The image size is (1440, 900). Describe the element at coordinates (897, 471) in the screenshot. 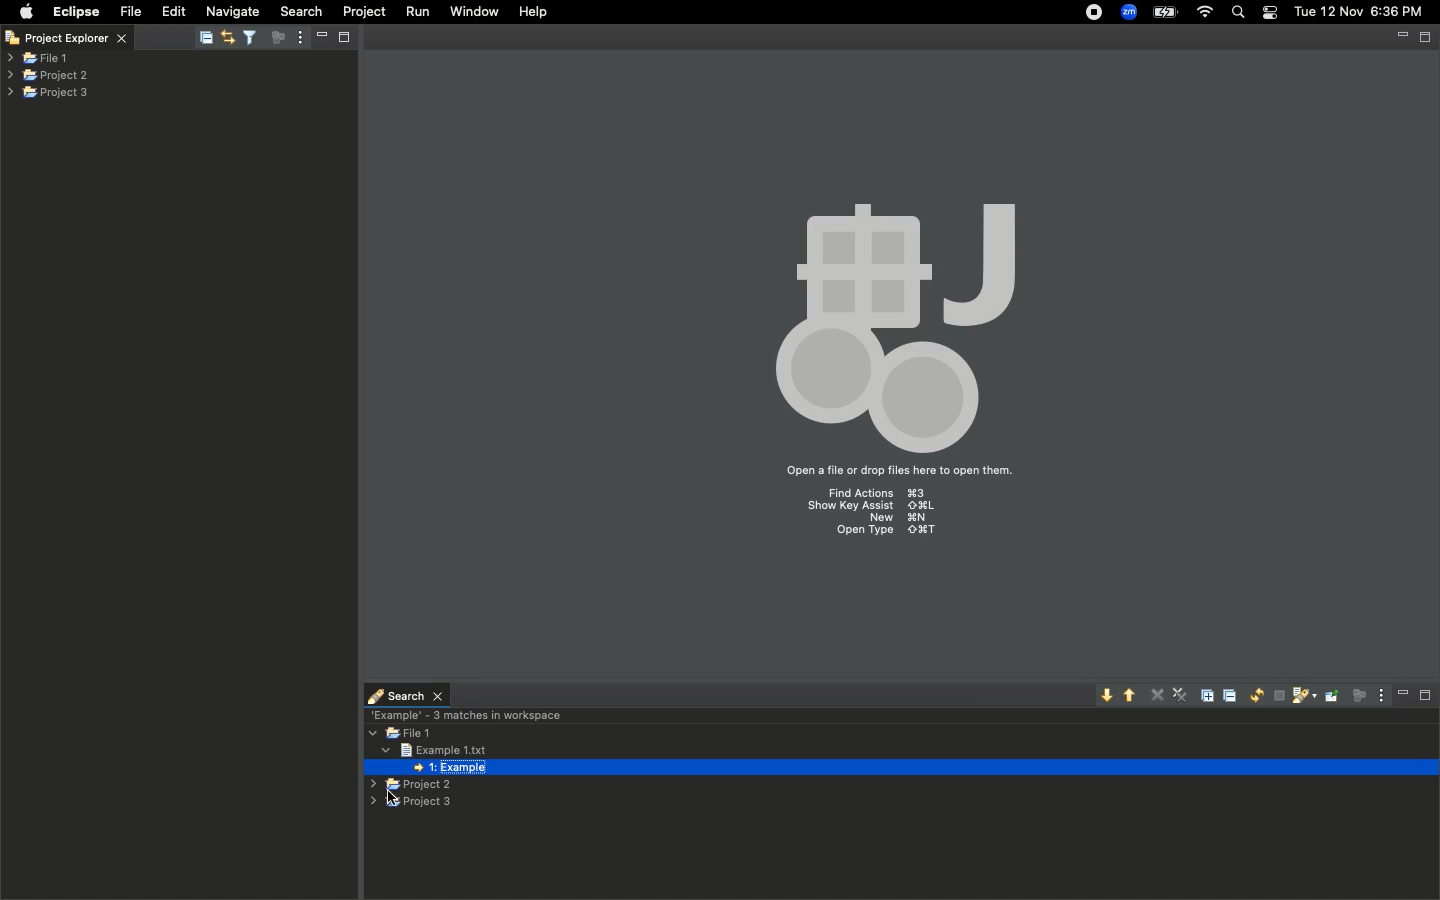

I see `Drag files here to open them` at that location.